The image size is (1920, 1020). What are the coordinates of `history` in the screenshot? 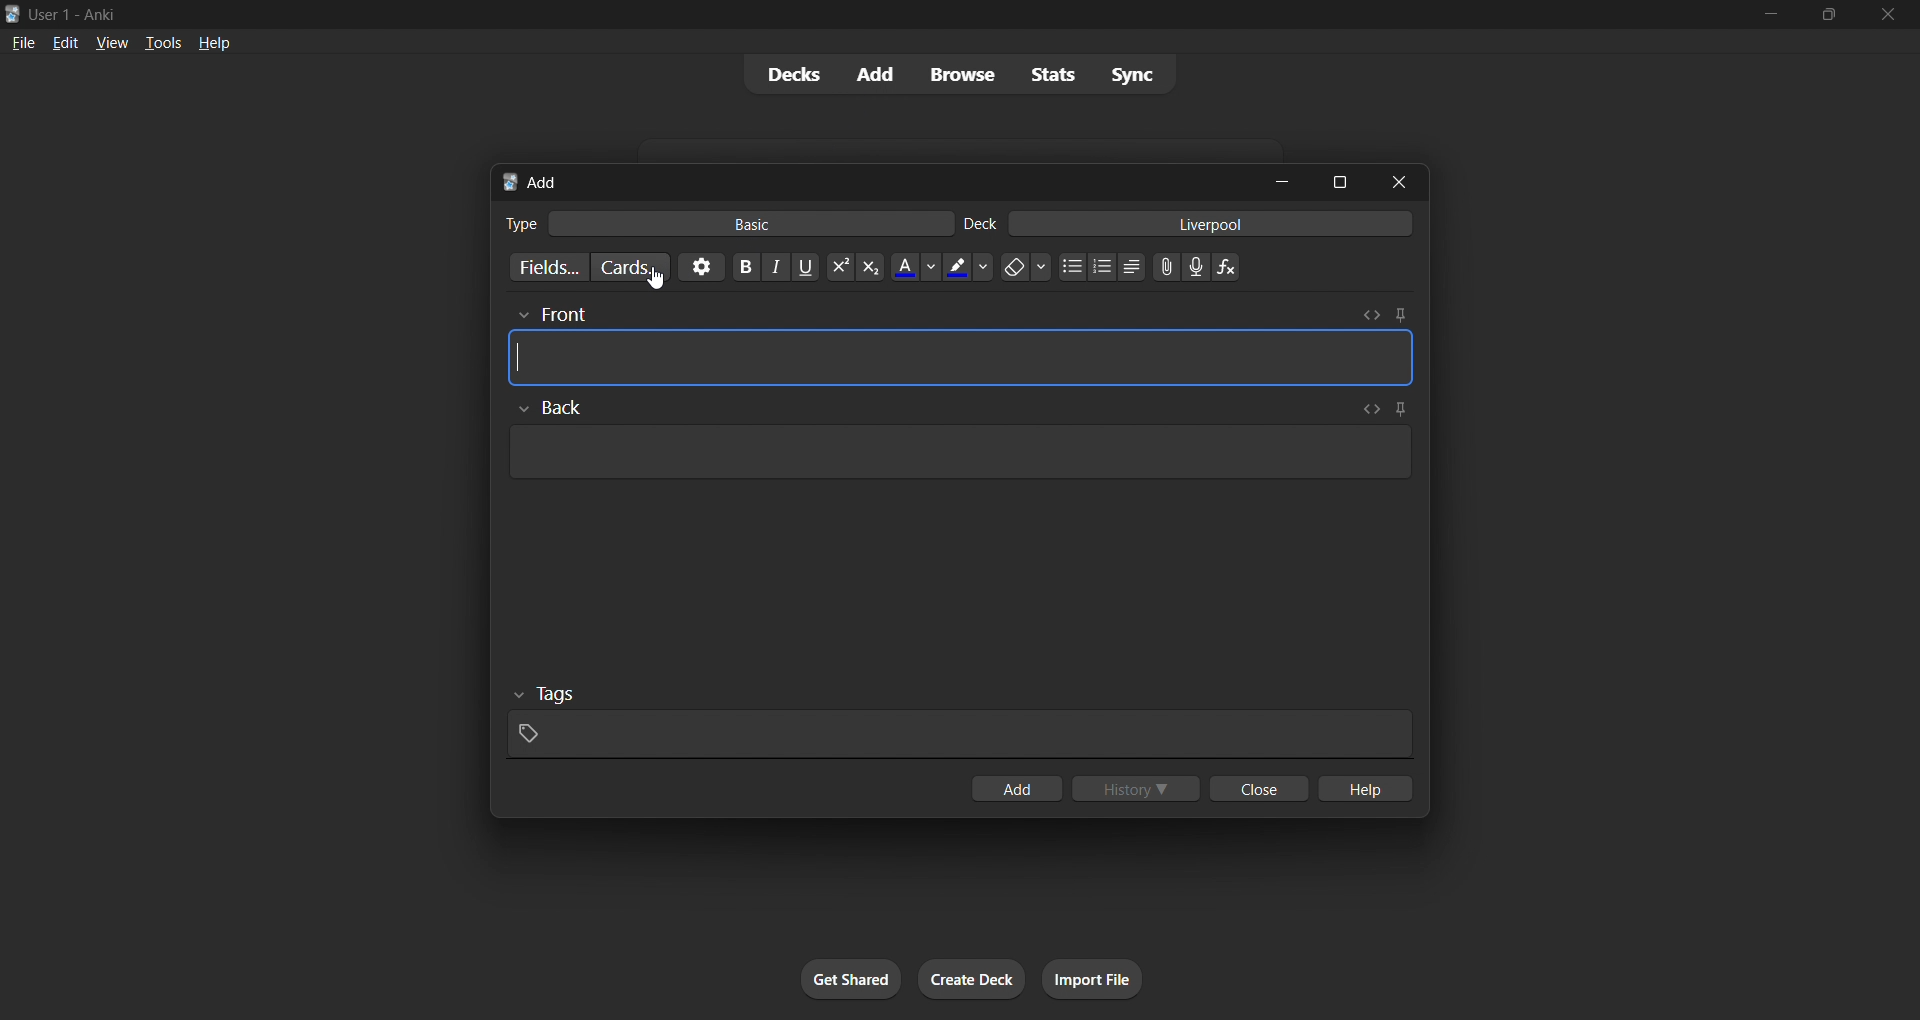 It's located at (1134, 788).